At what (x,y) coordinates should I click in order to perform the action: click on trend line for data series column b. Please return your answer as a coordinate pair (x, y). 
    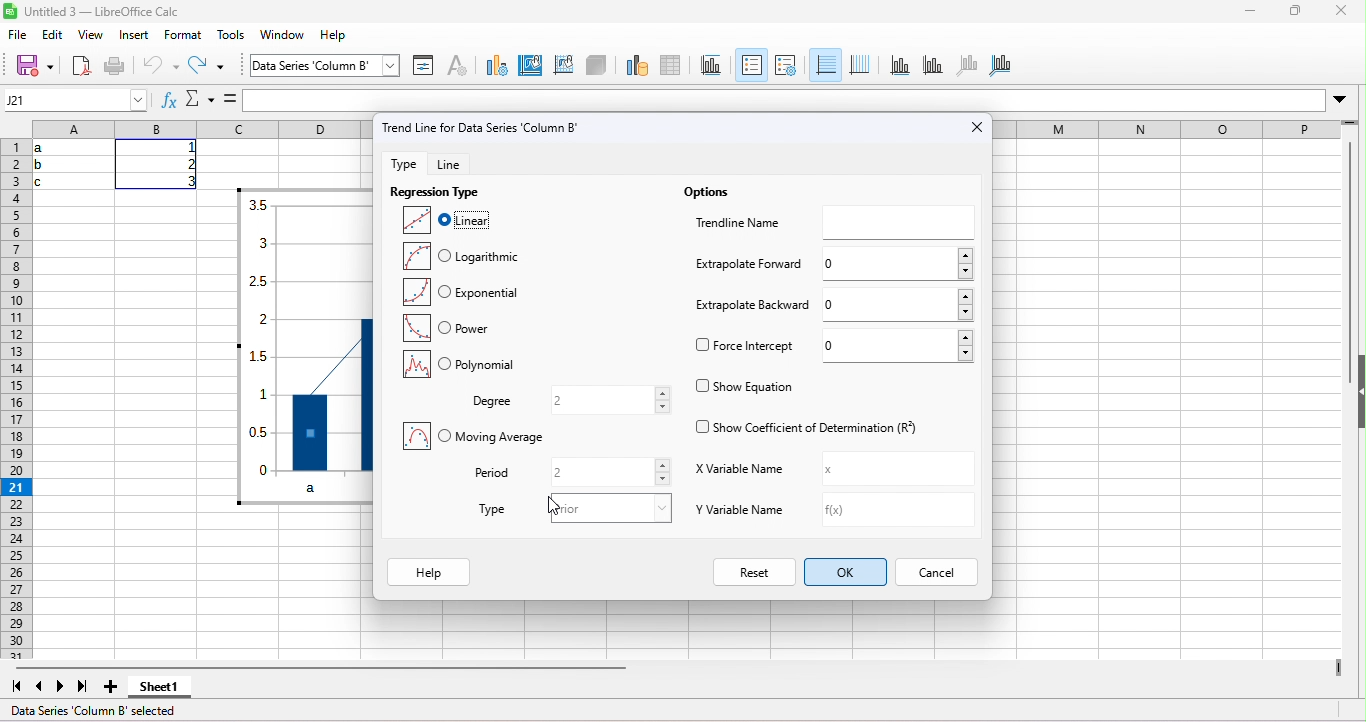
    Looking at the image, I should click on (534, 127).